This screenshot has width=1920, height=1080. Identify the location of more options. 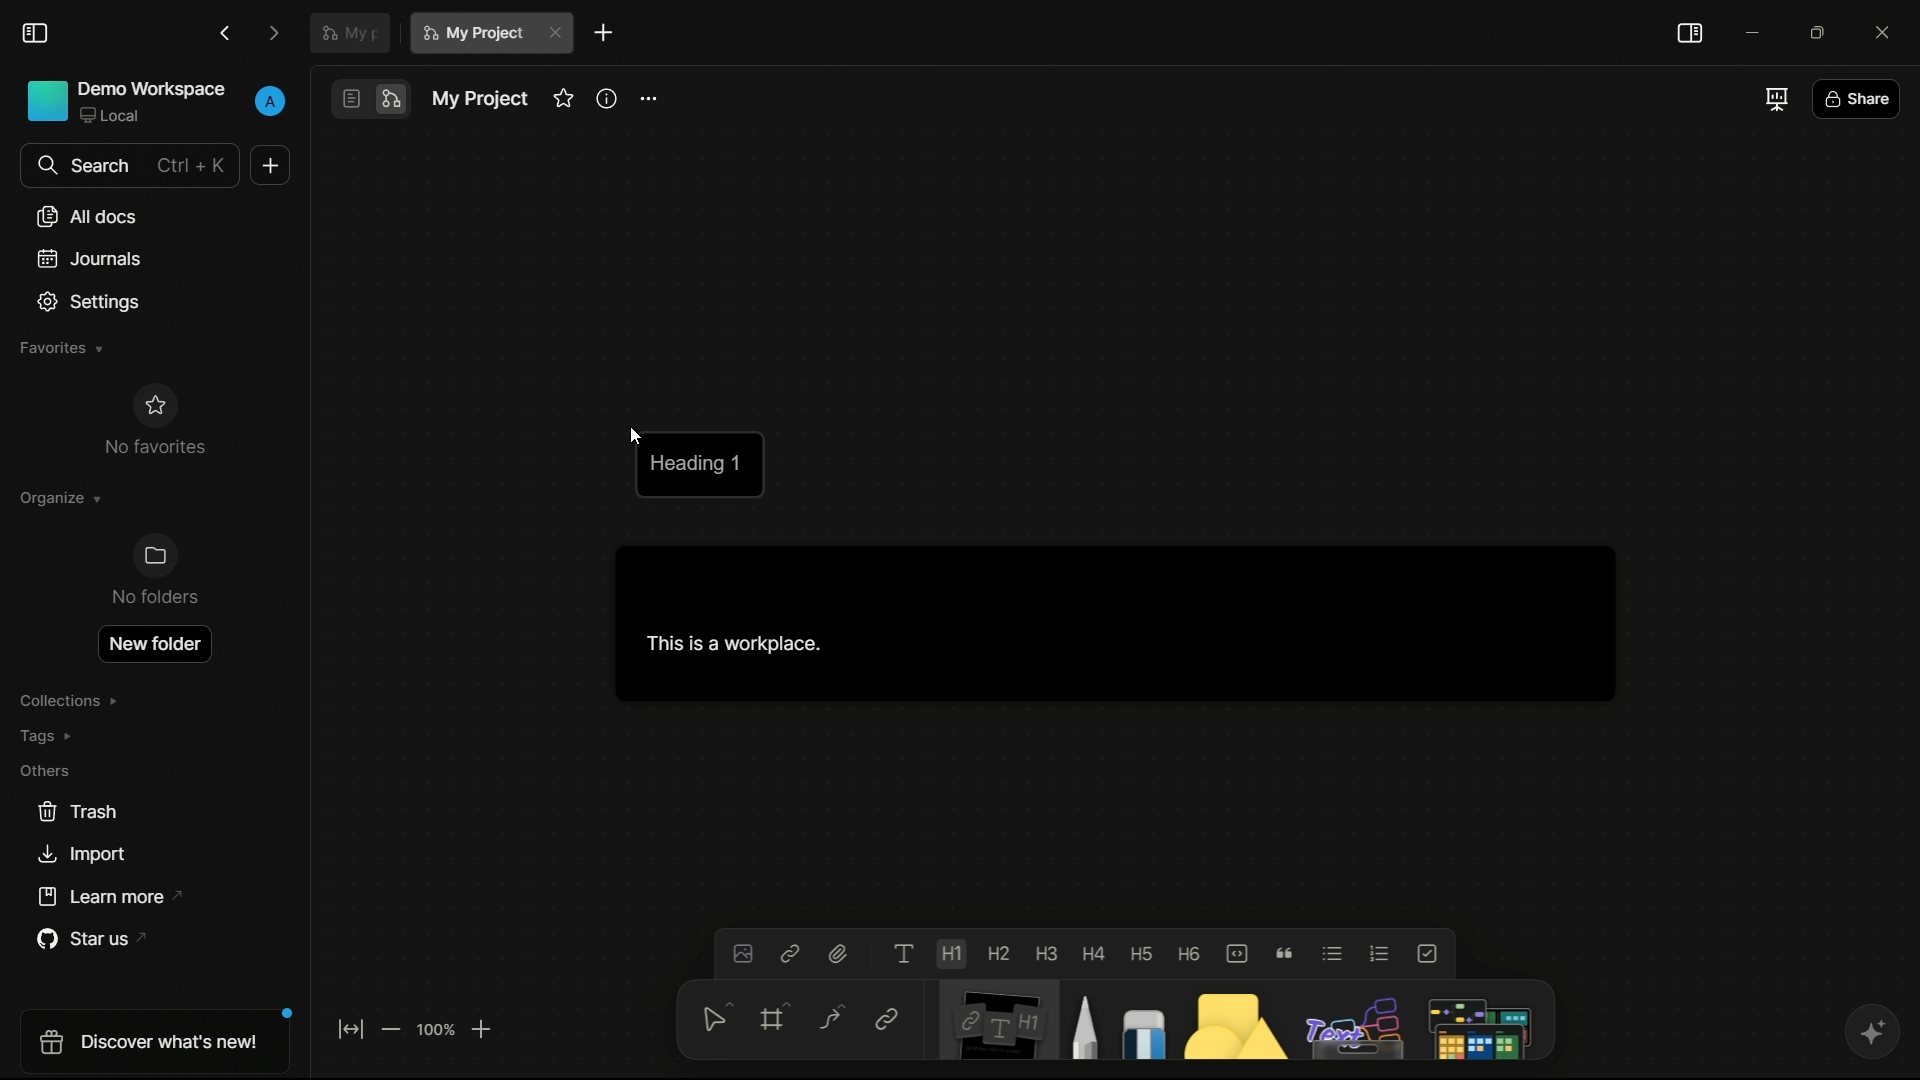
(648, 98).